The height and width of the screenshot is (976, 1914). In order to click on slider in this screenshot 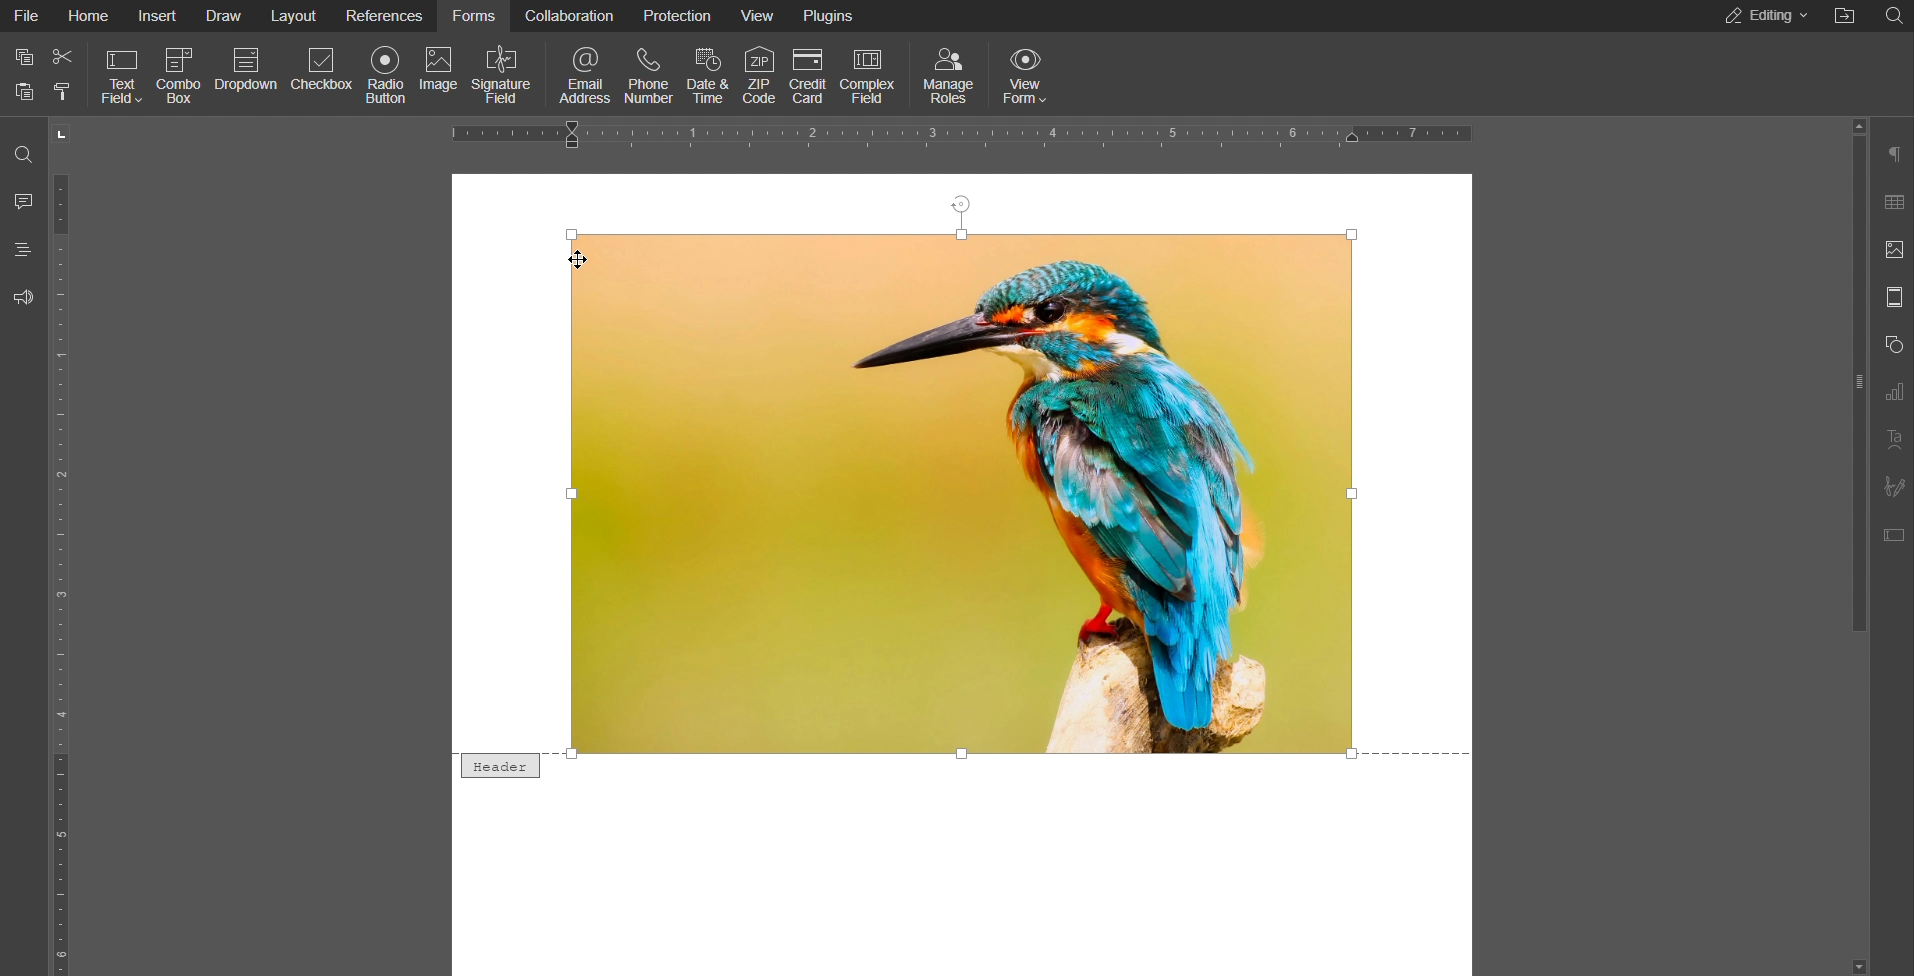, I will do `click(1852, 444)`.